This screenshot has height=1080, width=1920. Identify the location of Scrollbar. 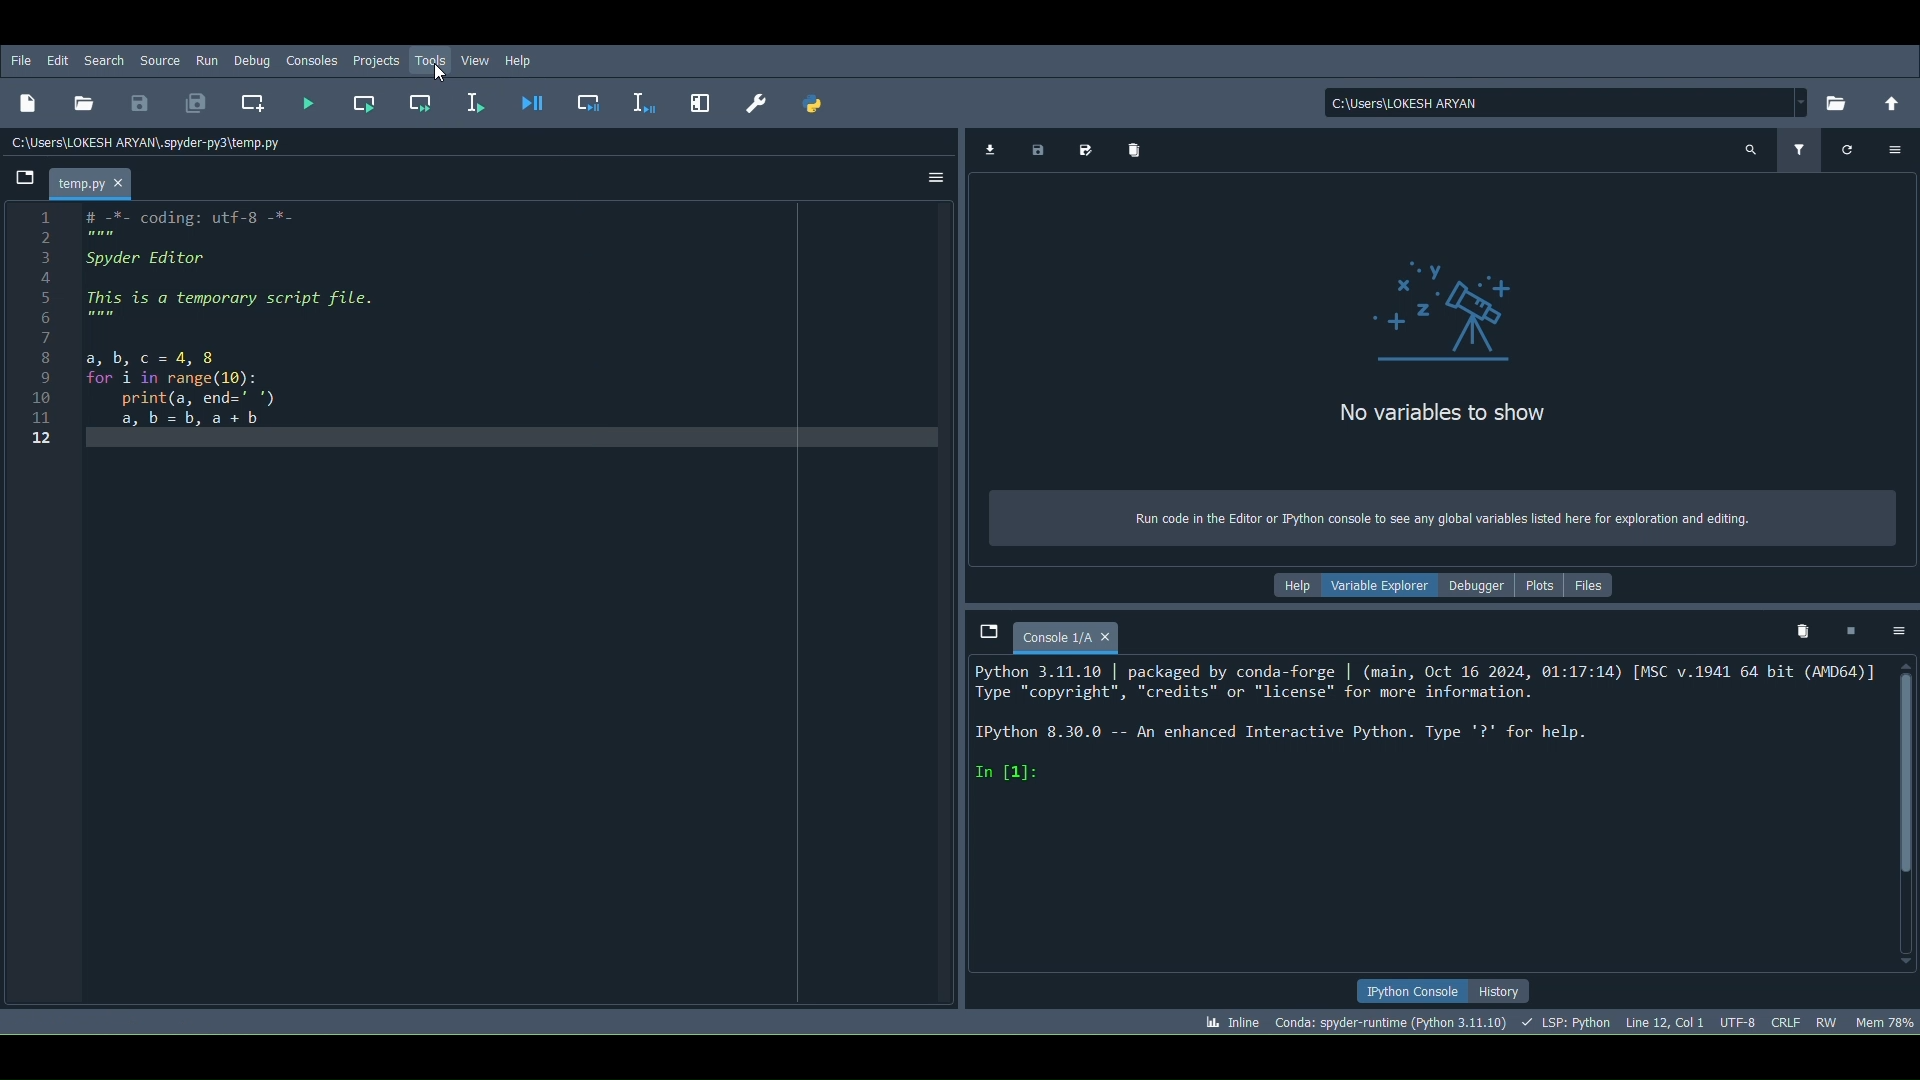
(1907, 814).